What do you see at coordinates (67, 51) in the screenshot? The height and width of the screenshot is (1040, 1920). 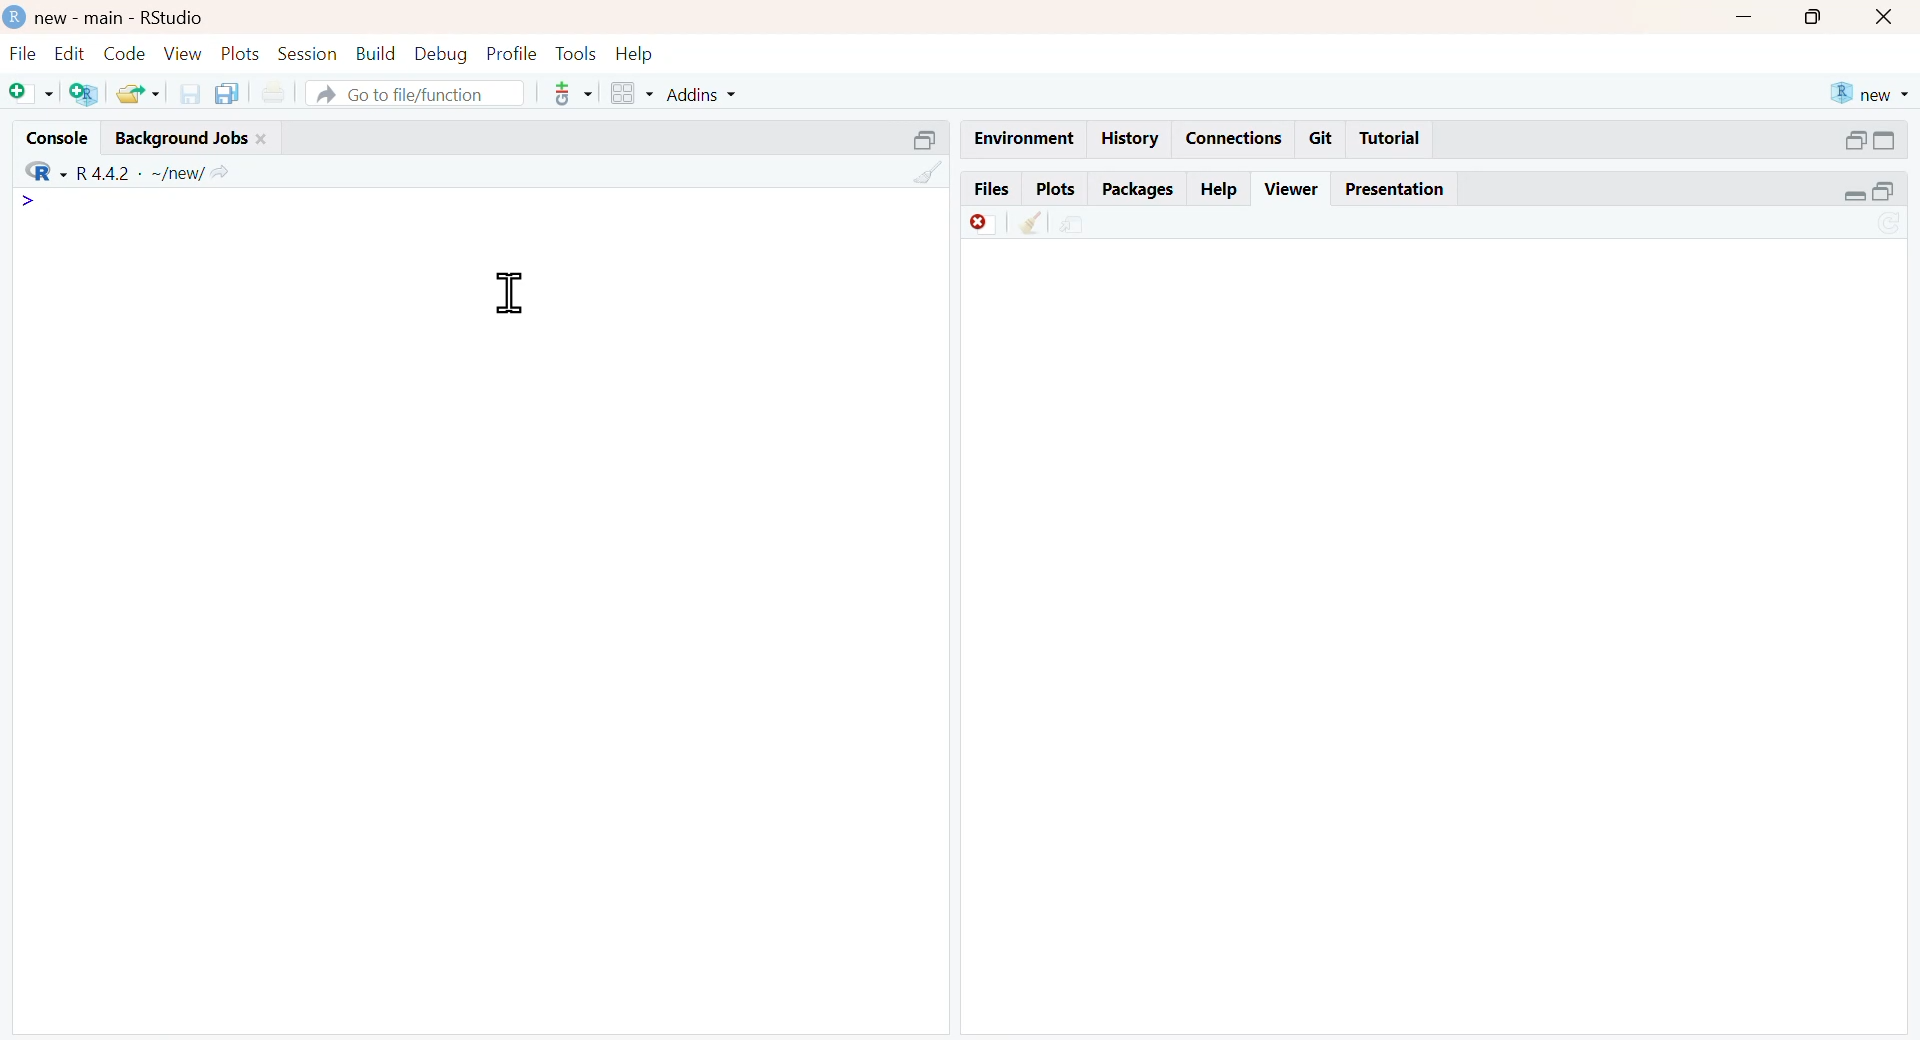 I see `Edit` at bounding box center [67, 51].